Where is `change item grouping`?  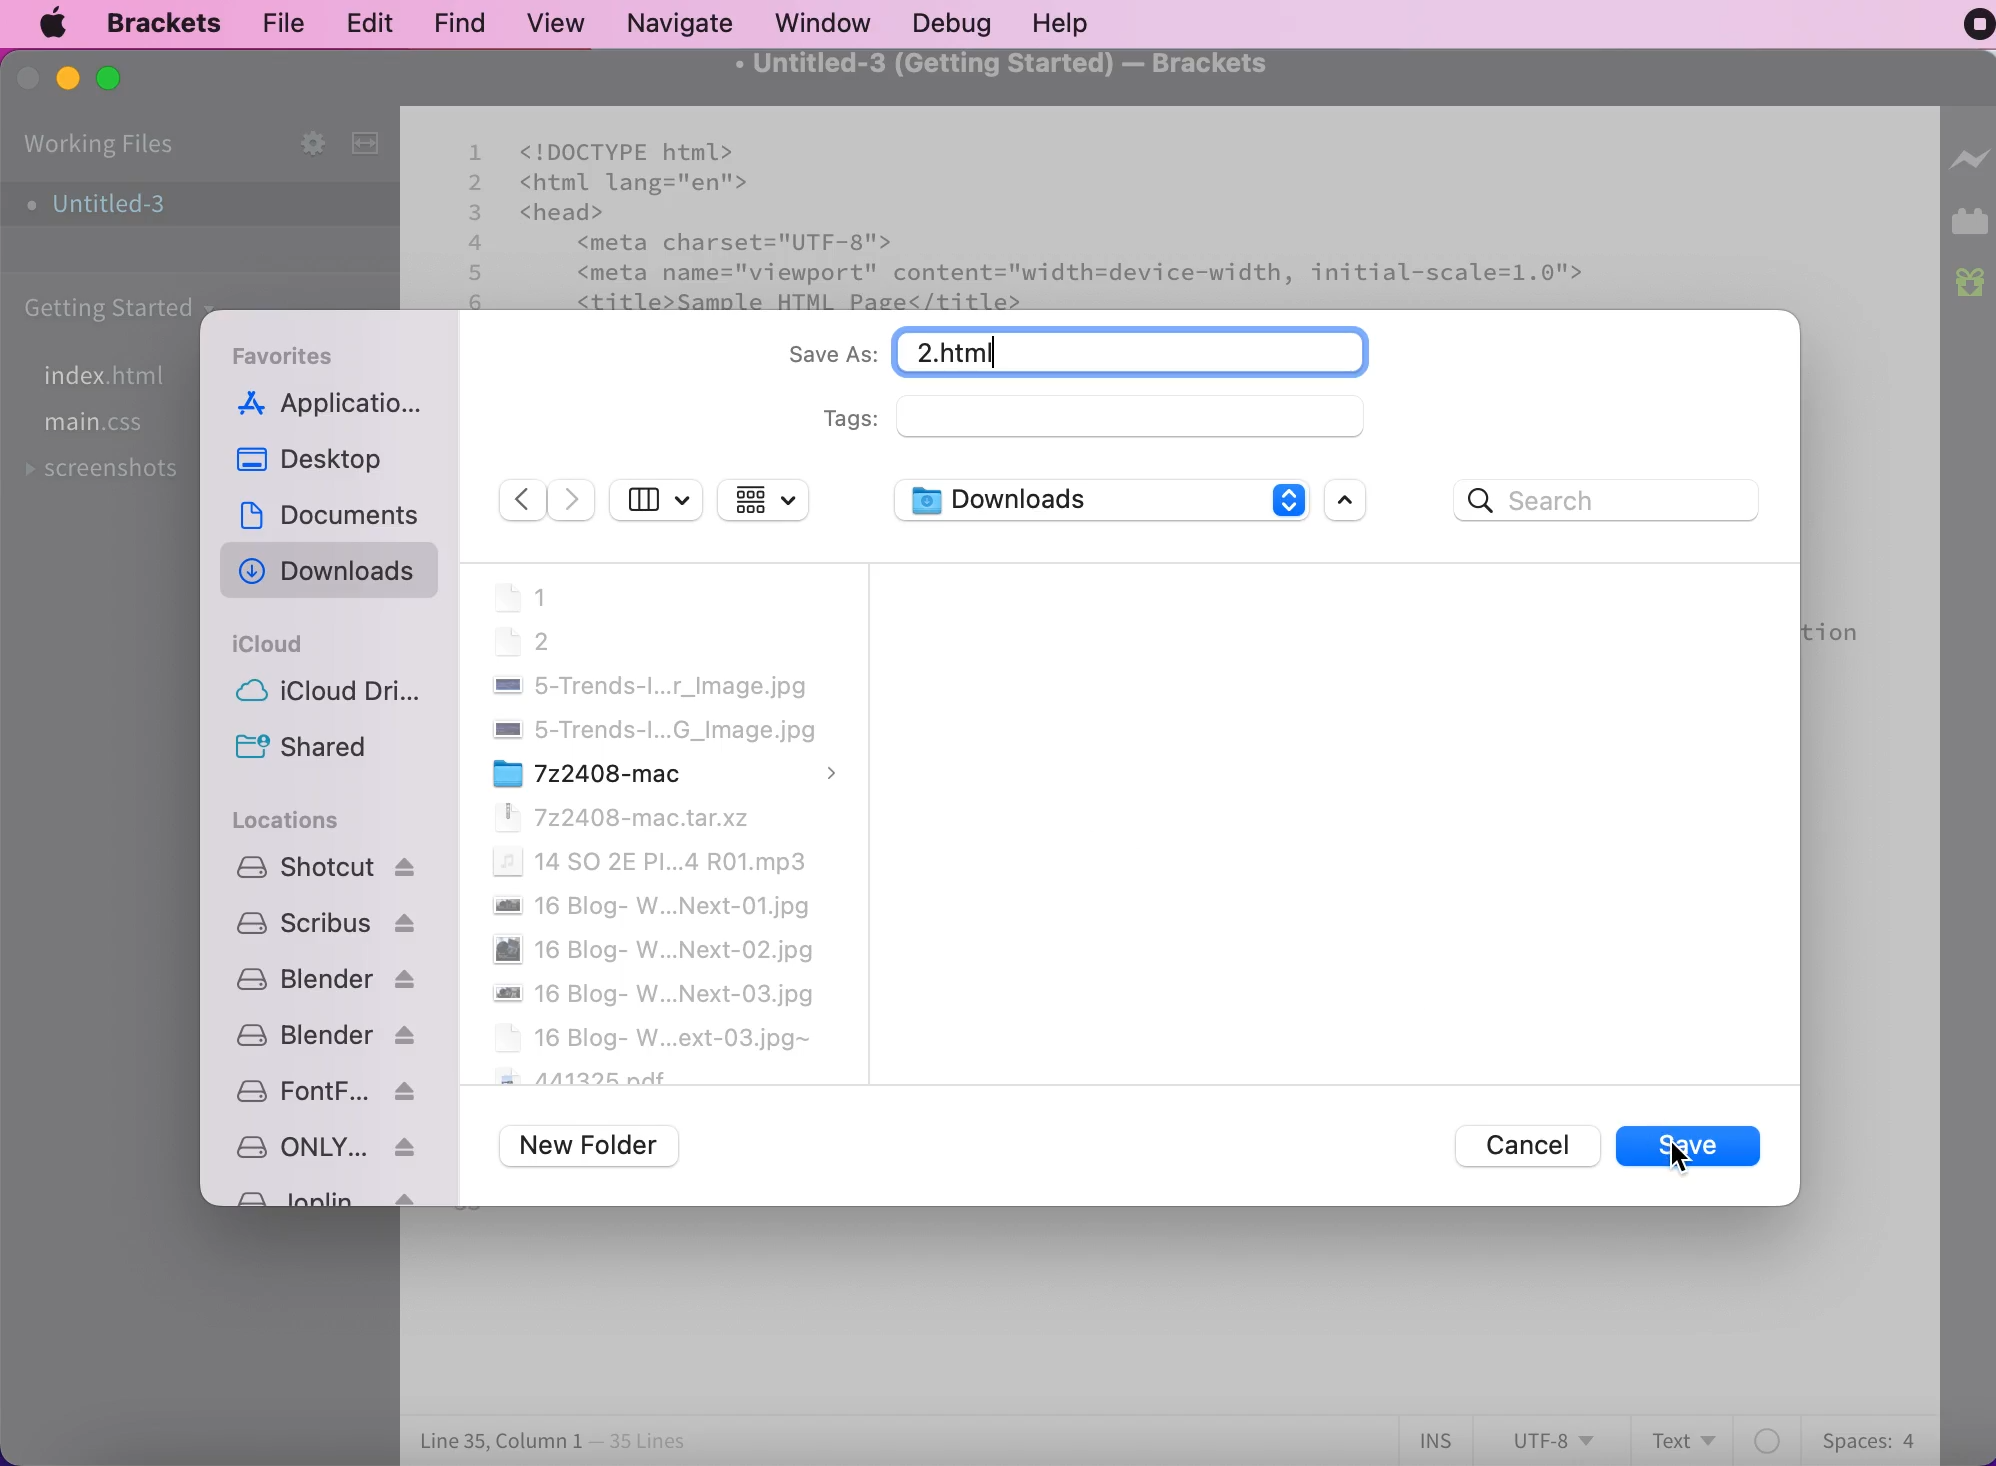
change item grouping is located at coordinates (766, 502).